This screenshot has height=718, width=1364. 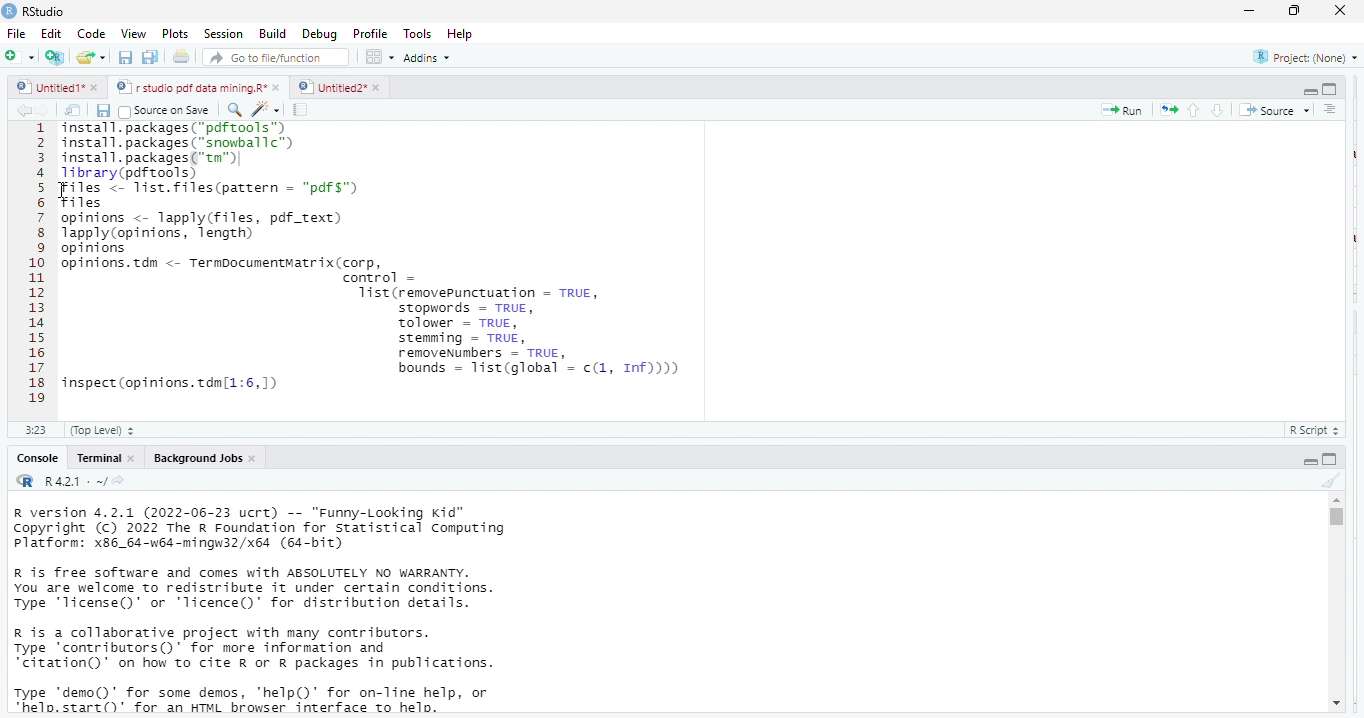 What do you see at coordinates (193, 458) in the screenshot?
I see `background jobs` at bounding box center [193, 458].